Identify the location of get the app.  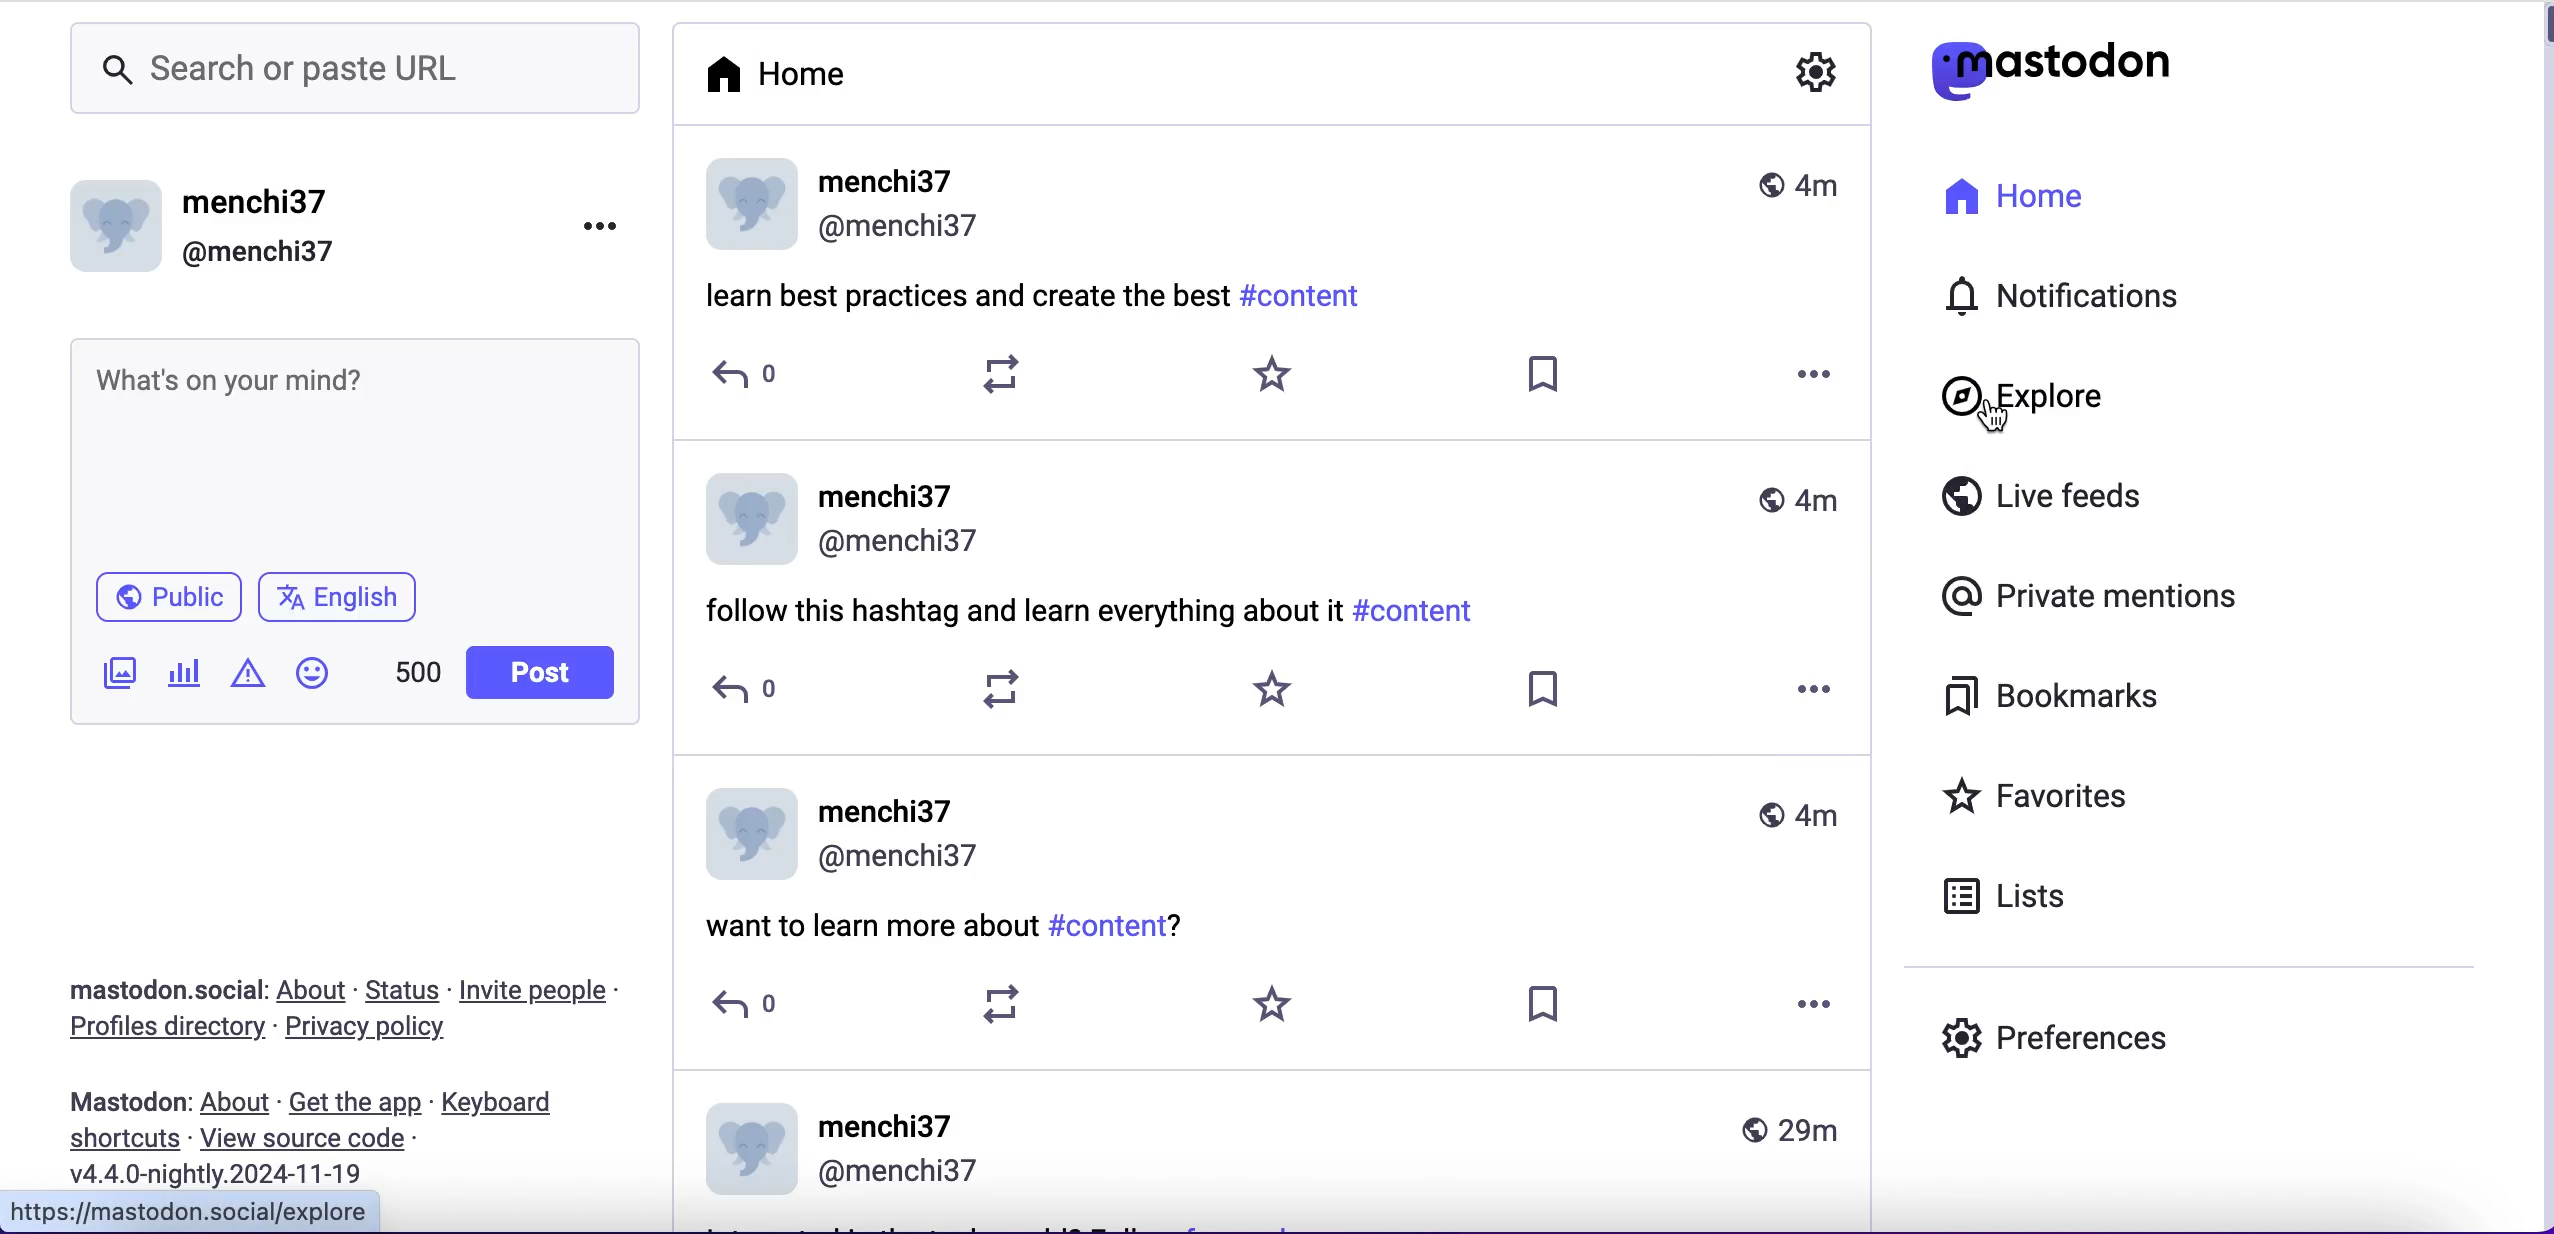
(358, 1103).